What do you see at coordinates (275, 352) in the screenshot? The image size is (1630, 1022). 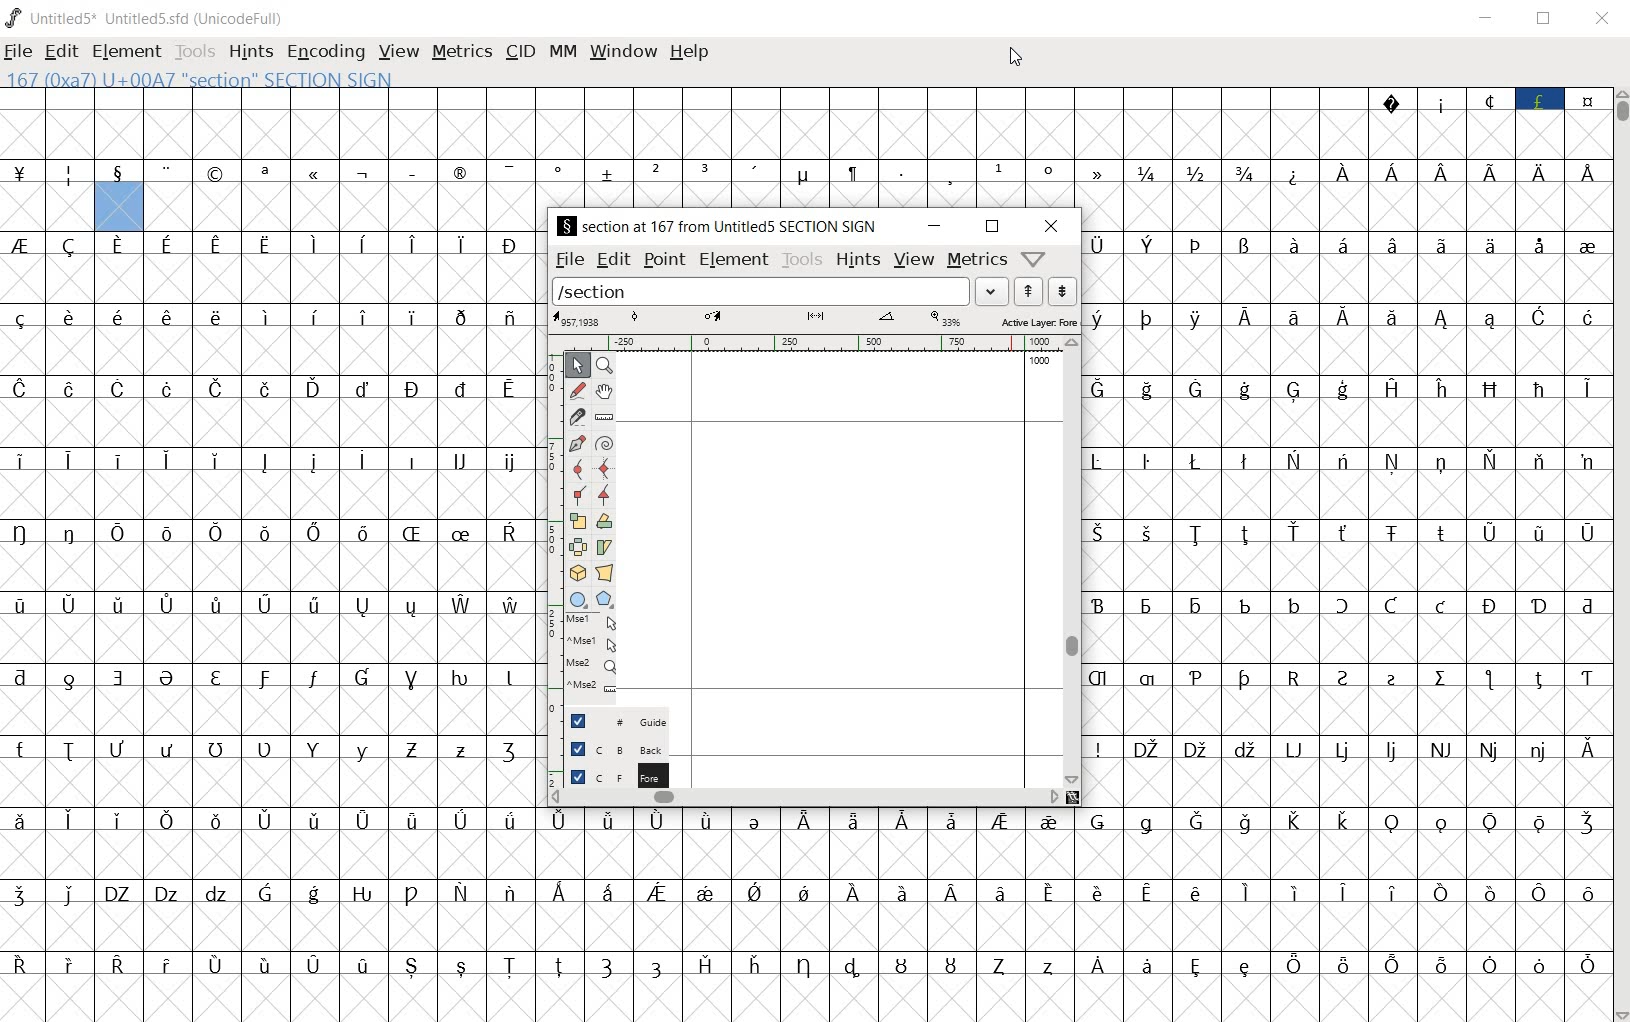 I see `empty cells` at bounding box center [275, 352].